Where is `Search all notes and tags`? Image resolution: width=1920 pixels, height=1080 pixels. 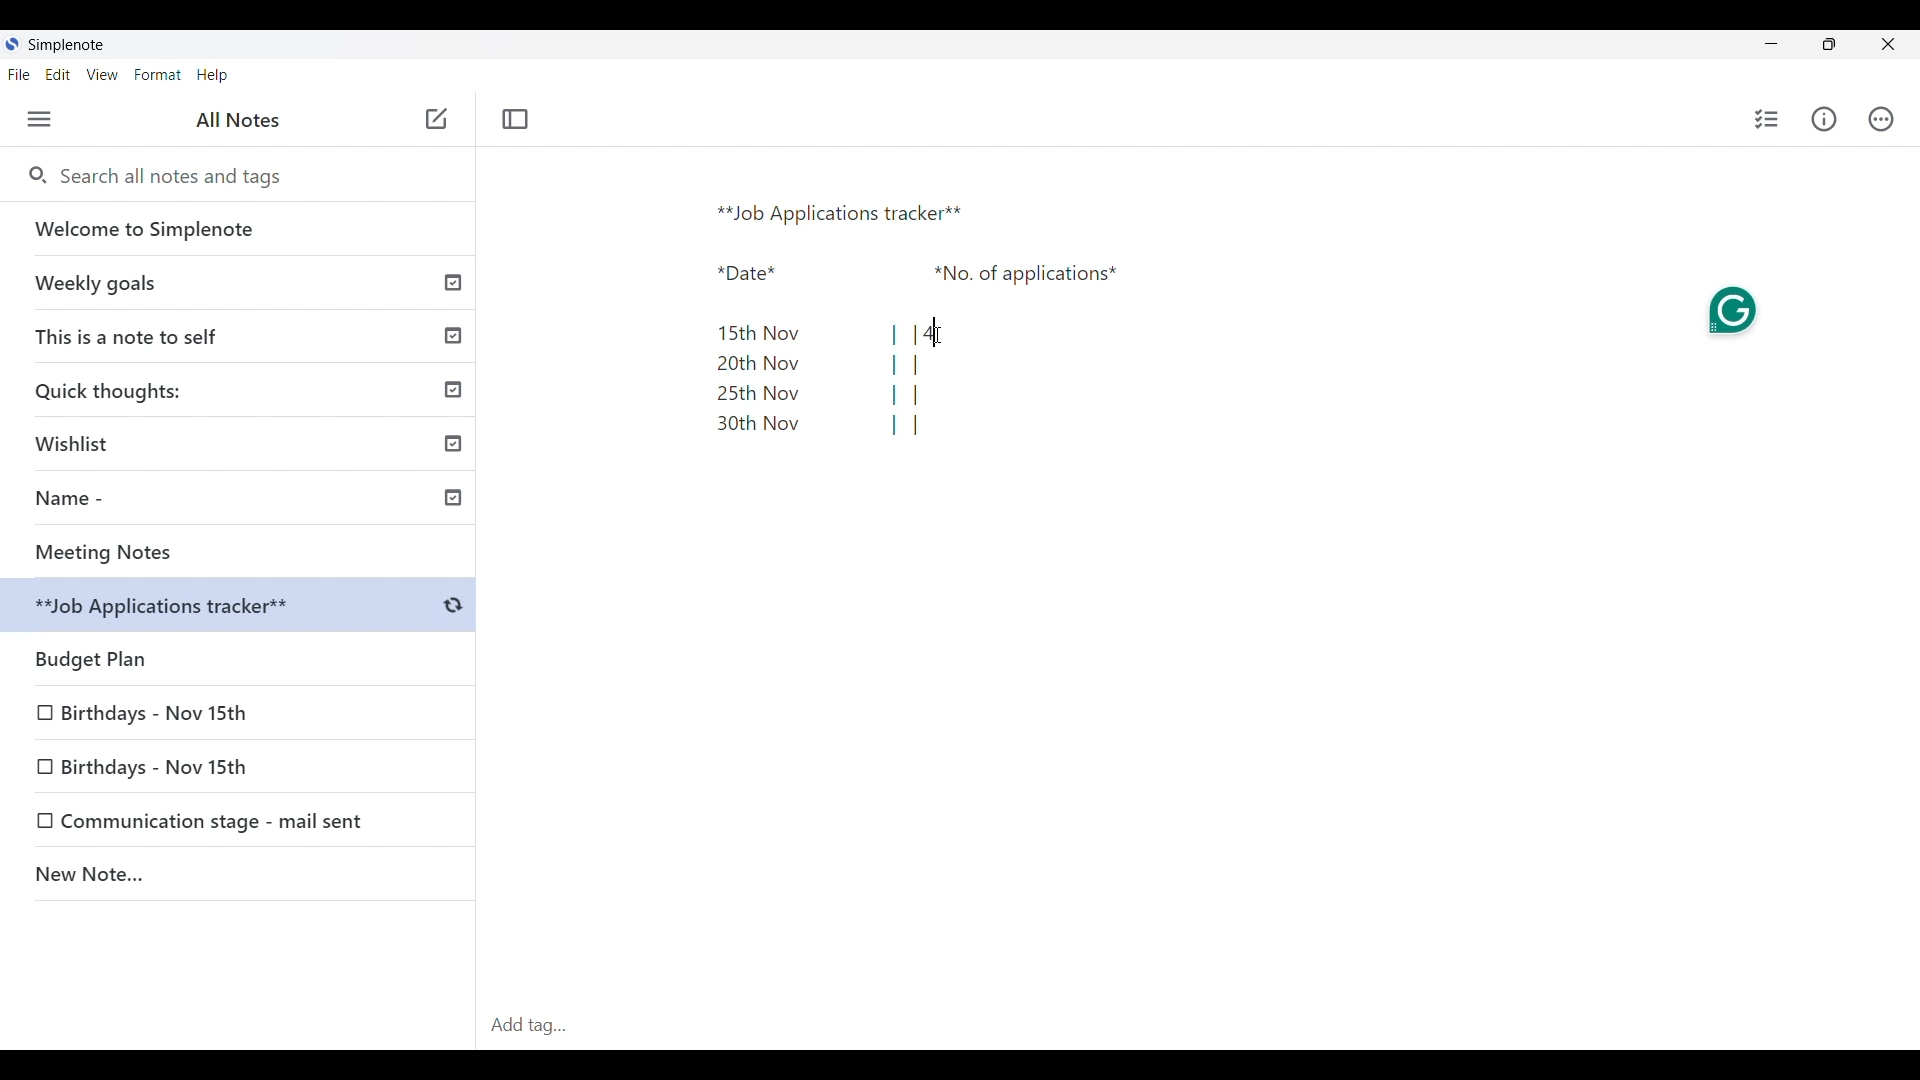
Search all notes and tags is located at coordinates (178, 176).